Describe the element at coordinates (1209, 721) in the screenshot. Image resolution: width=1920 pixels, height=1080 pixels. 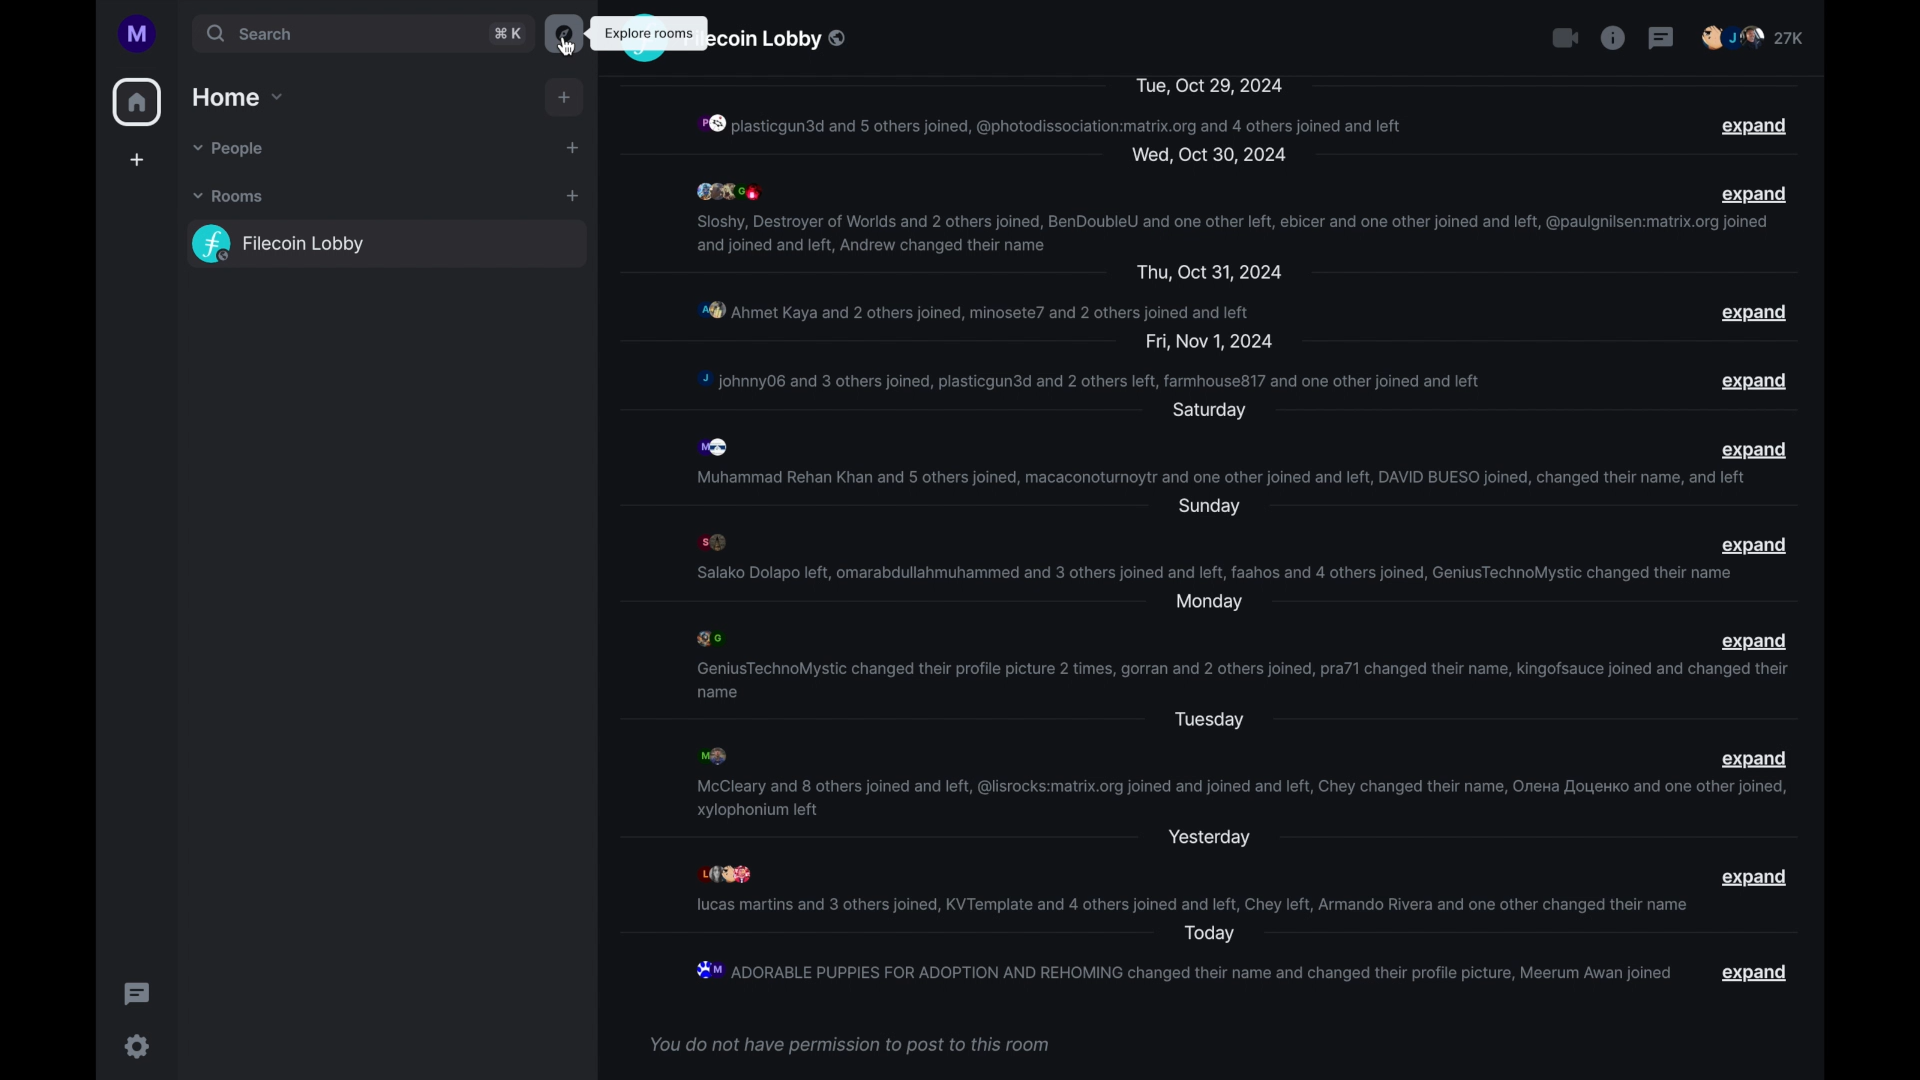
I see `Tuesday` at that location.